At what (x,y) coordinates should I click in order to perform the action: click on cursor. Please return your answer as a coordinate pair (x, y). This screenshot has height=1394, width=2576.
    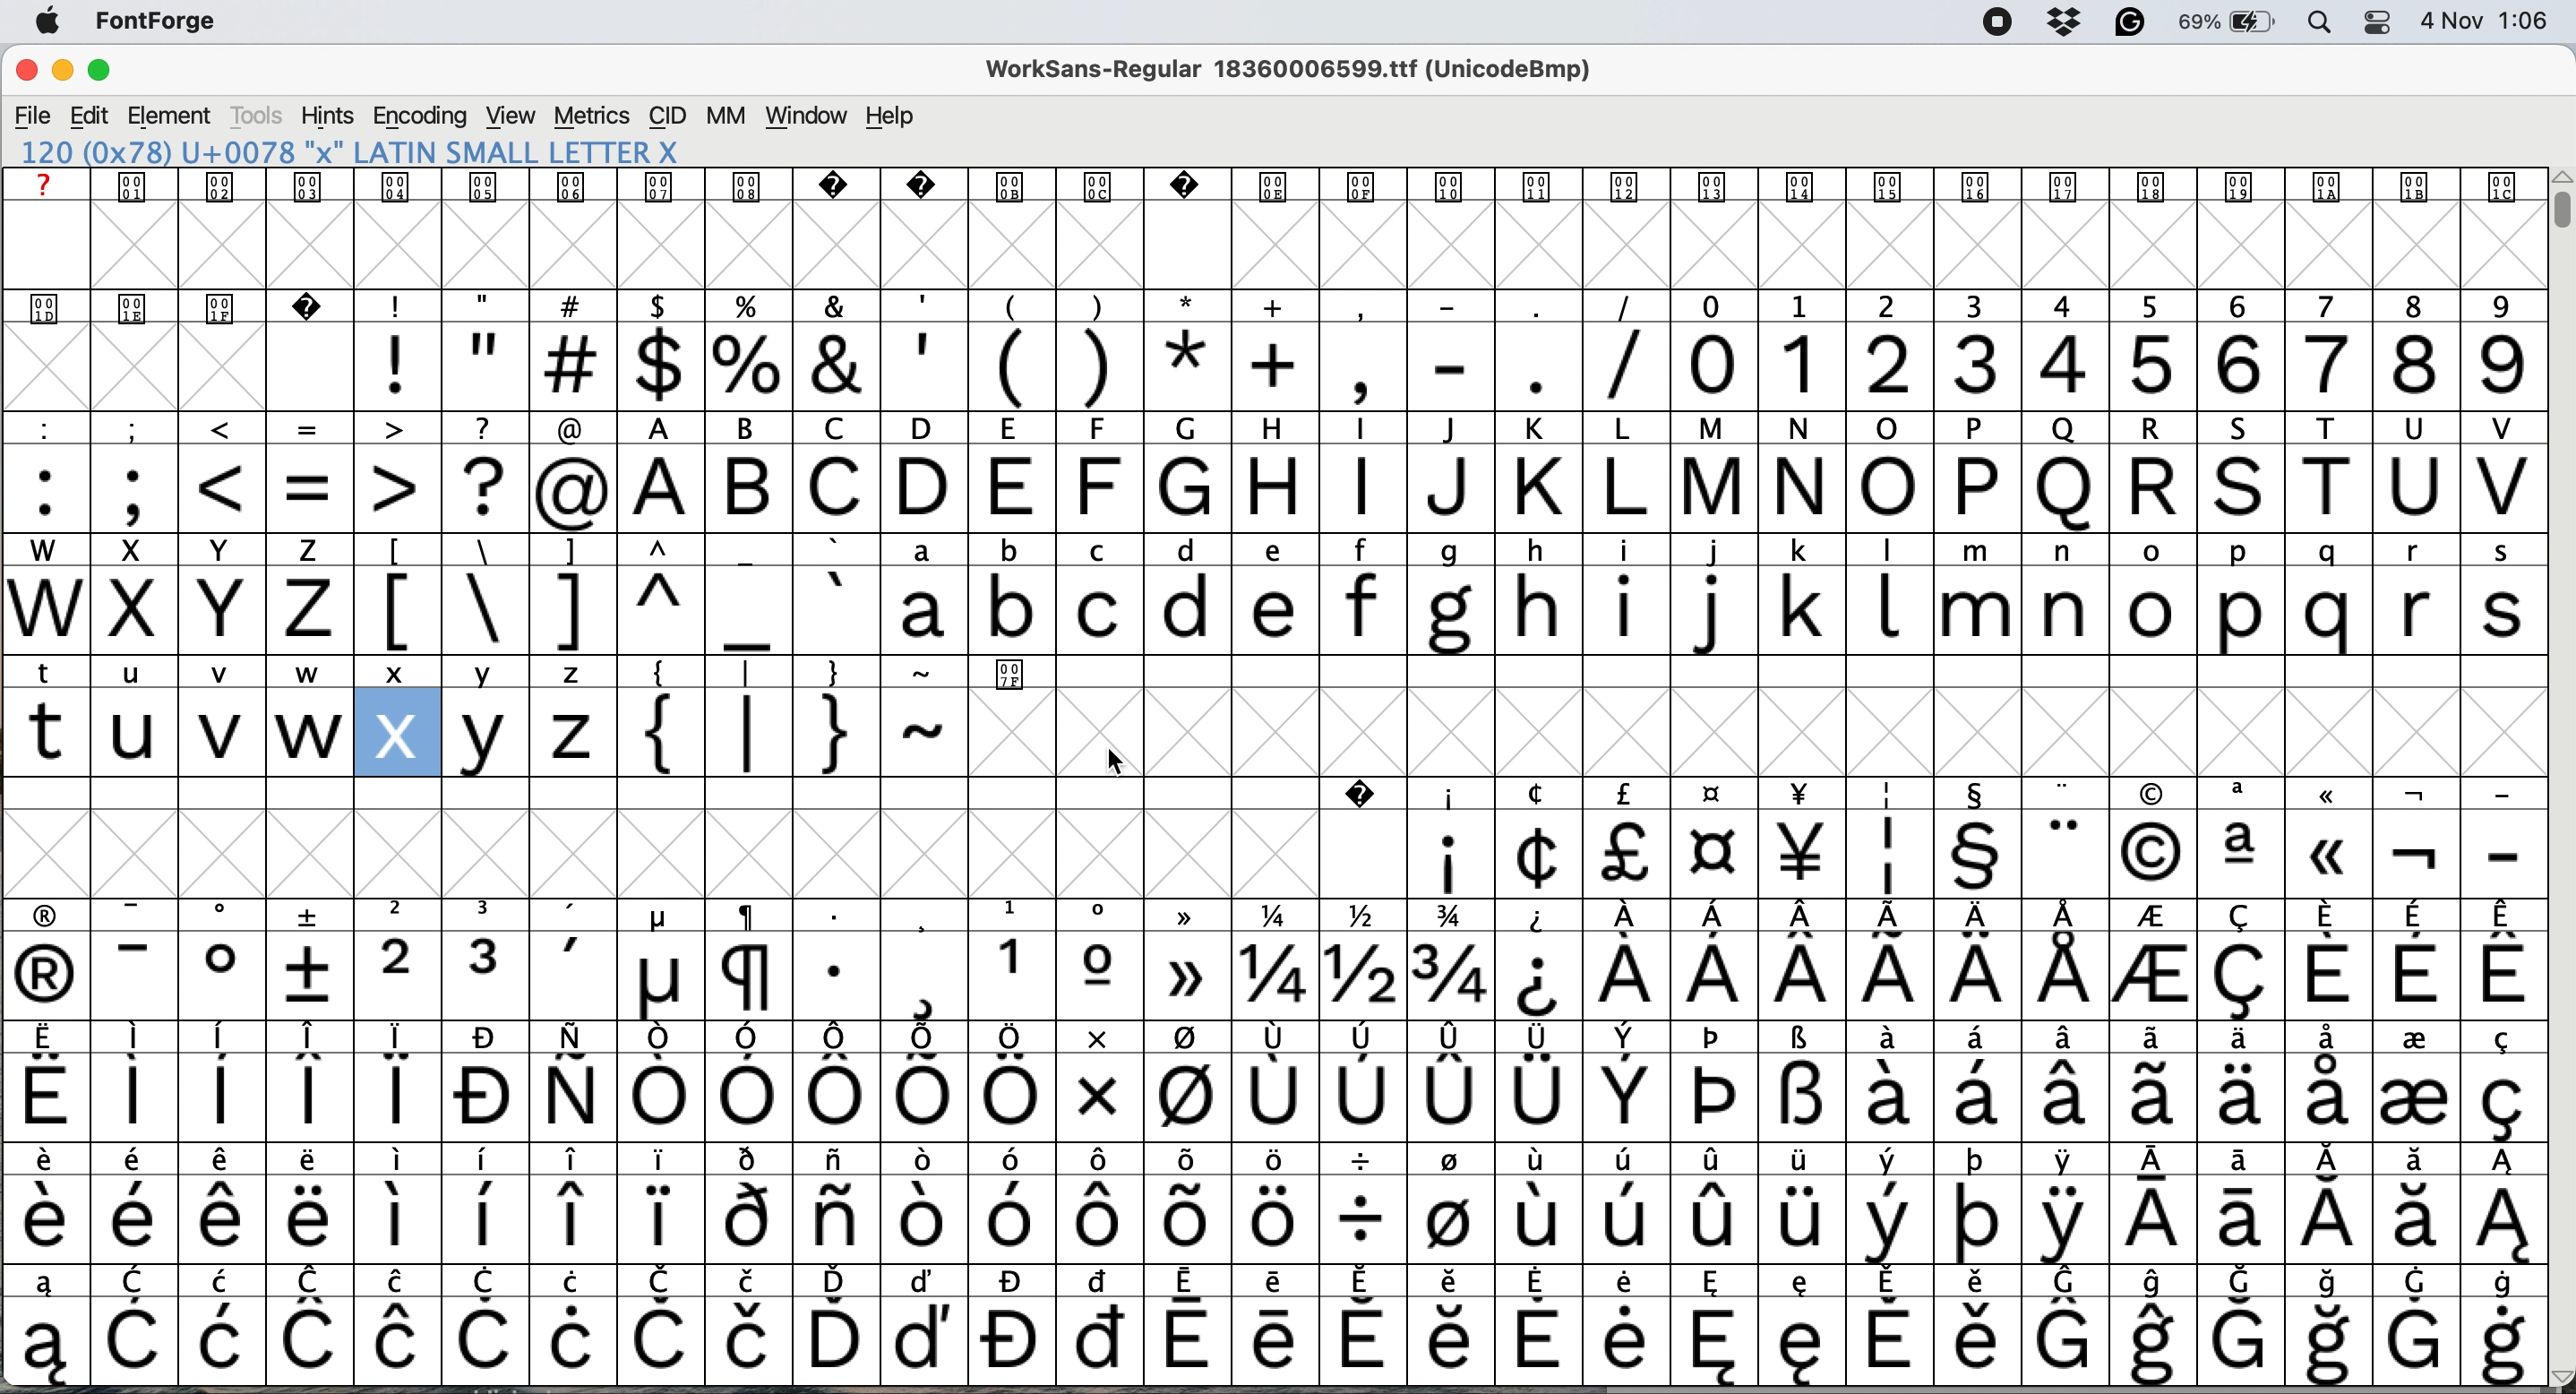
    Looking at the image, I should click on (1117, 764).